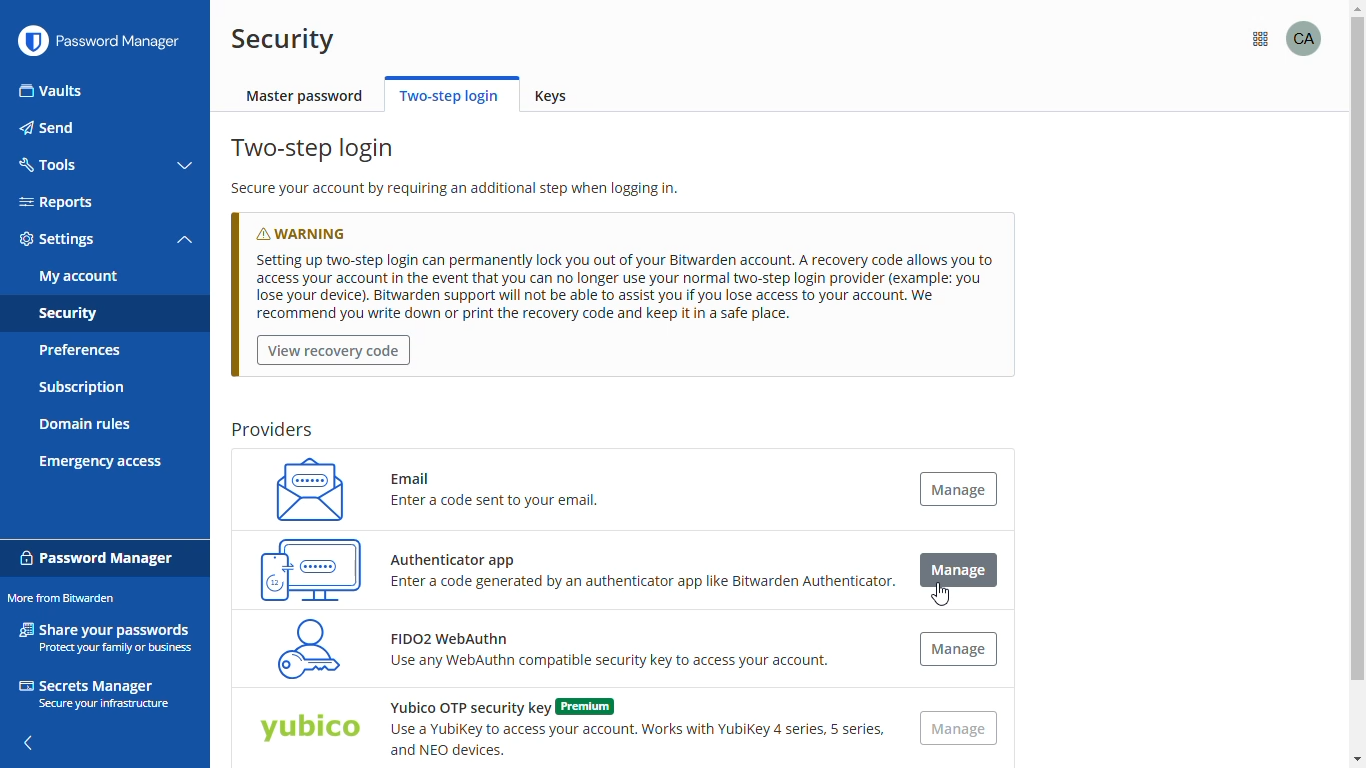  What do you see at coordinates (1259, 40) in the screenshot?
I see `more from bitwarden` at bounding box center [1259, 40].